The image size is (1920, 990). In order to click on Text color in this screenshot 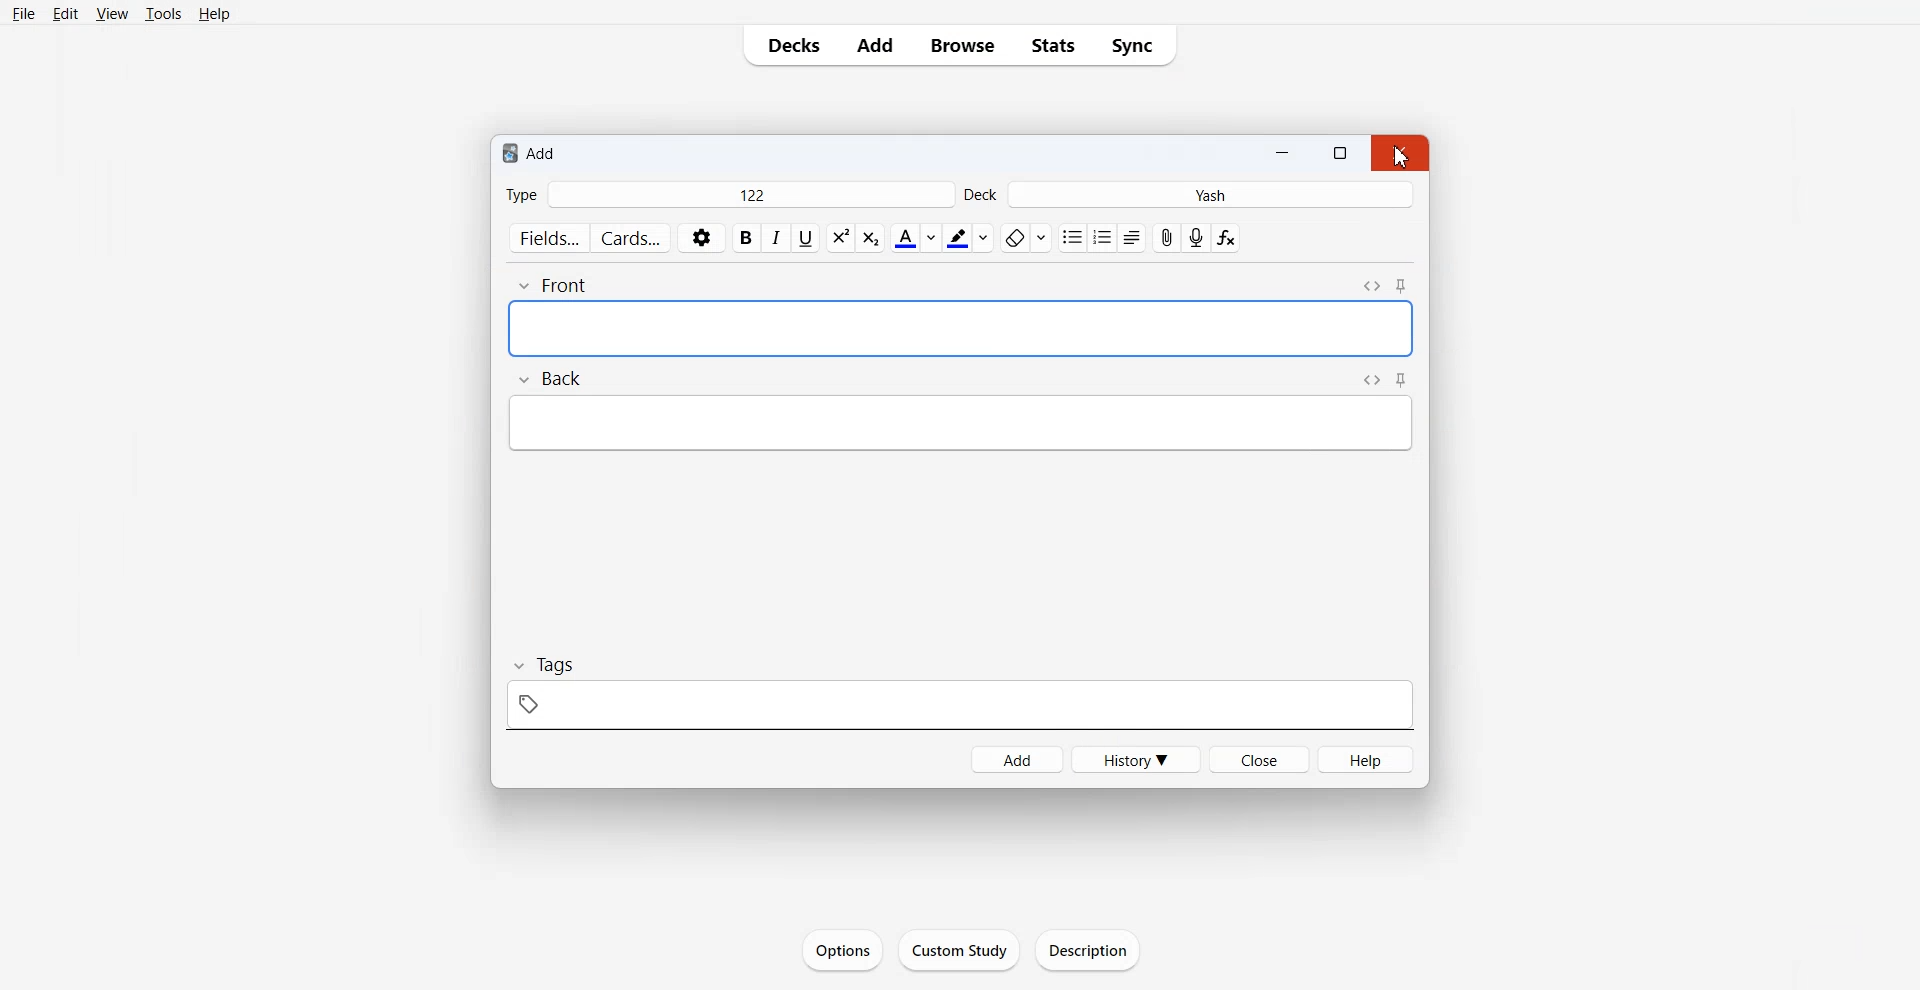, I will do `click(915, 238)`.